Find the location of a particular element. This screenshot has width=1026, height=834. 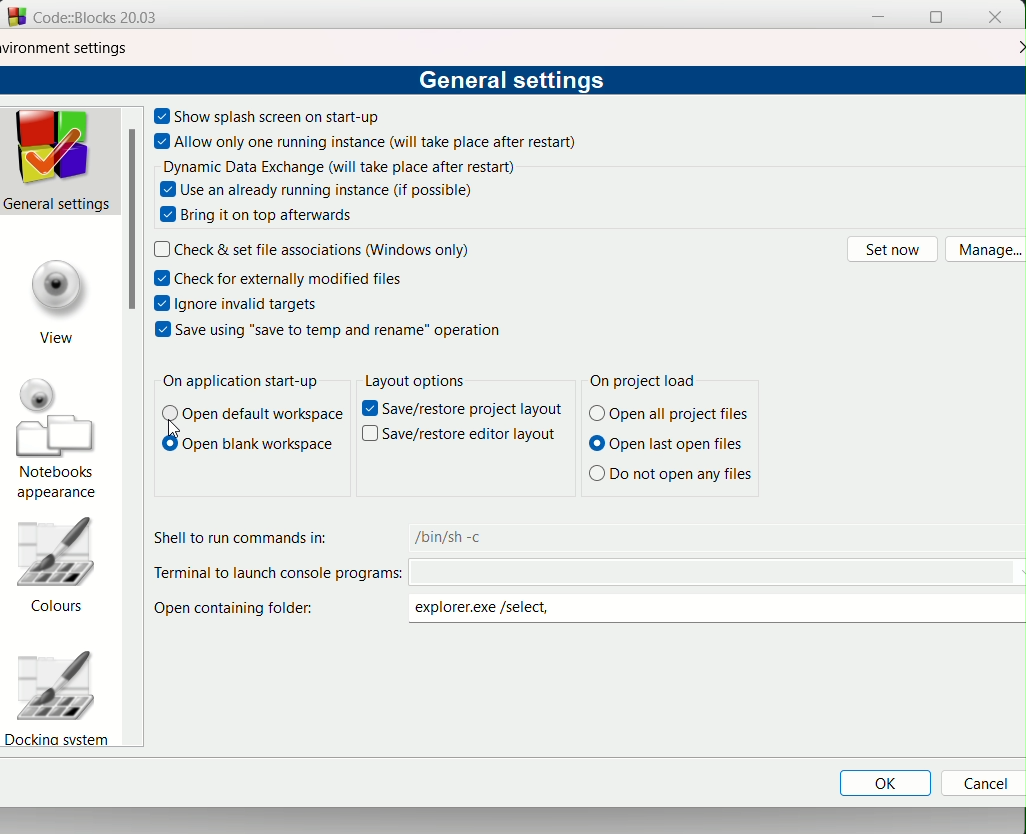

minimize is located at coordinates (880, 17).